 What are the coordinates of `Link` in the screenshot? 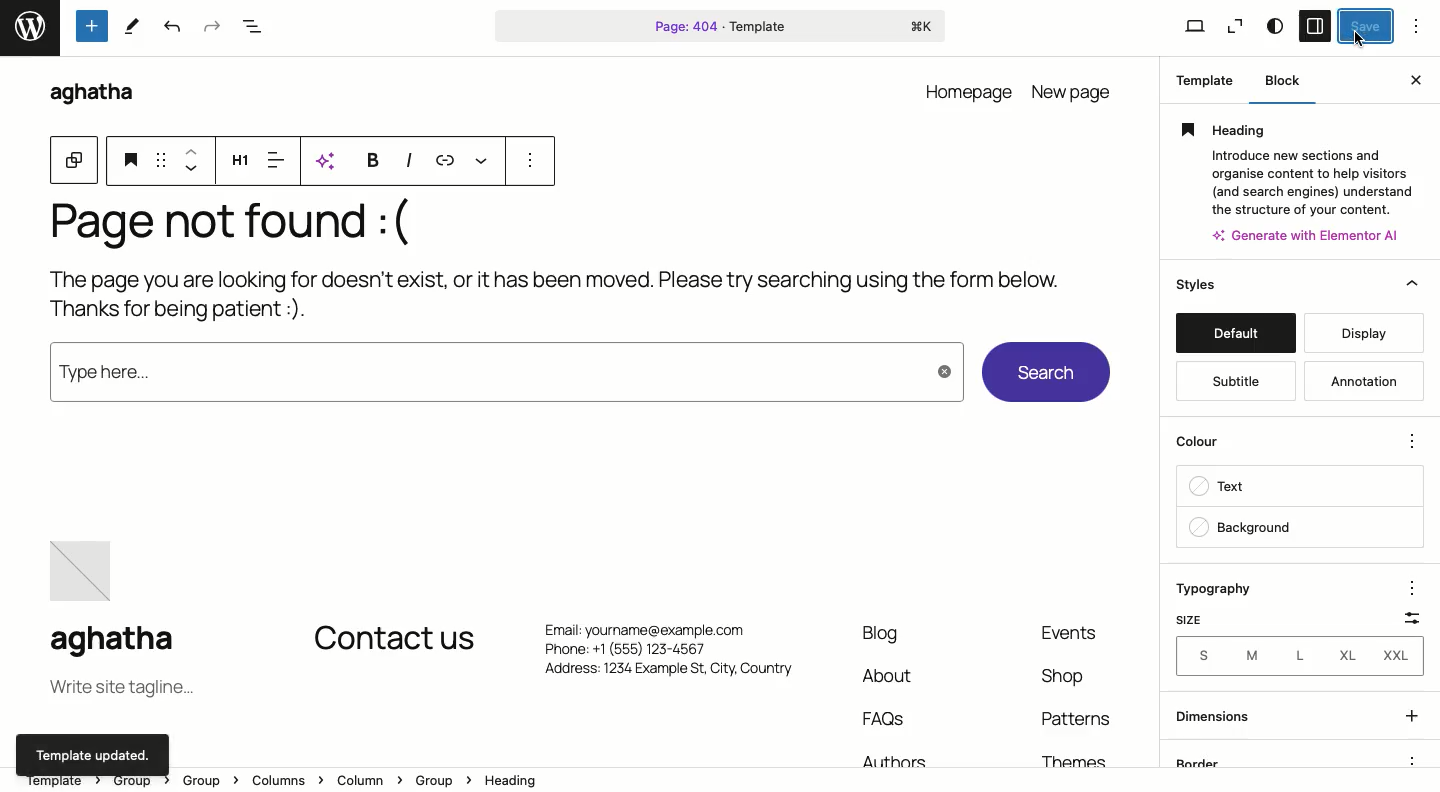 It's located at (447, 160).